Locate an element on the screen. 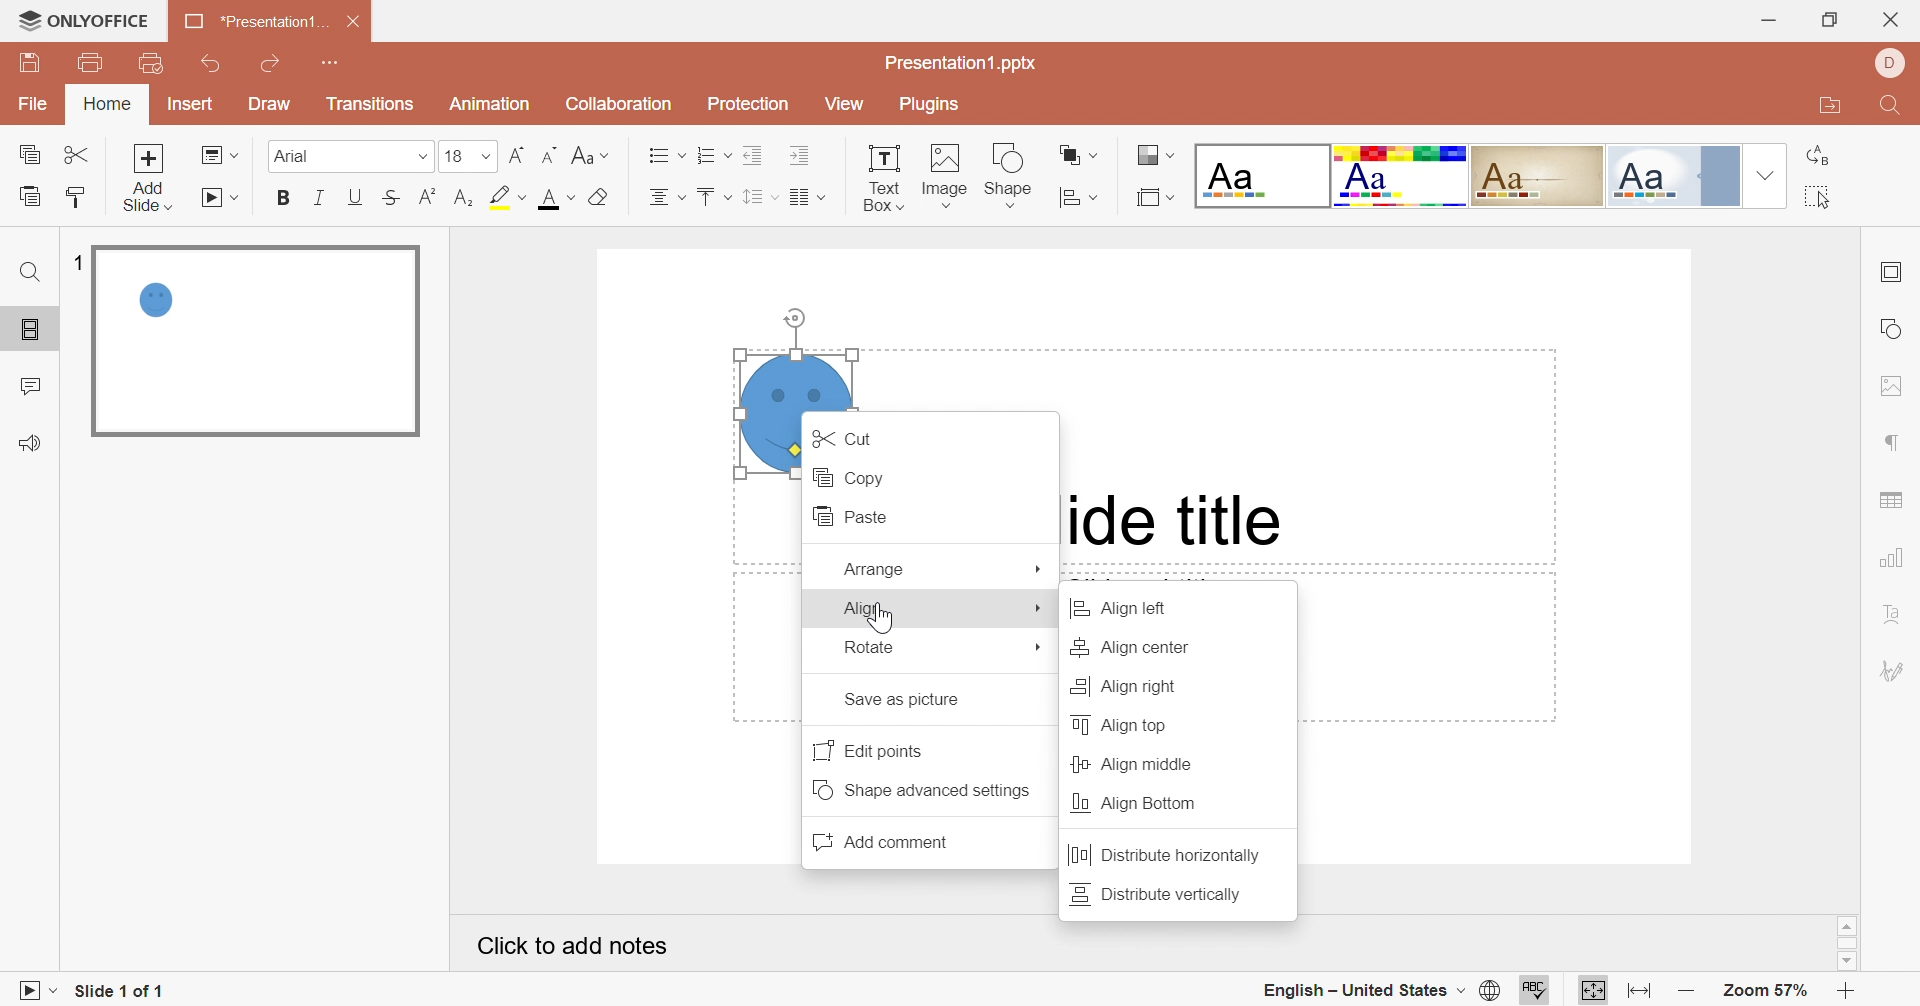  Start slideshow is located at coordinates (29, 989).